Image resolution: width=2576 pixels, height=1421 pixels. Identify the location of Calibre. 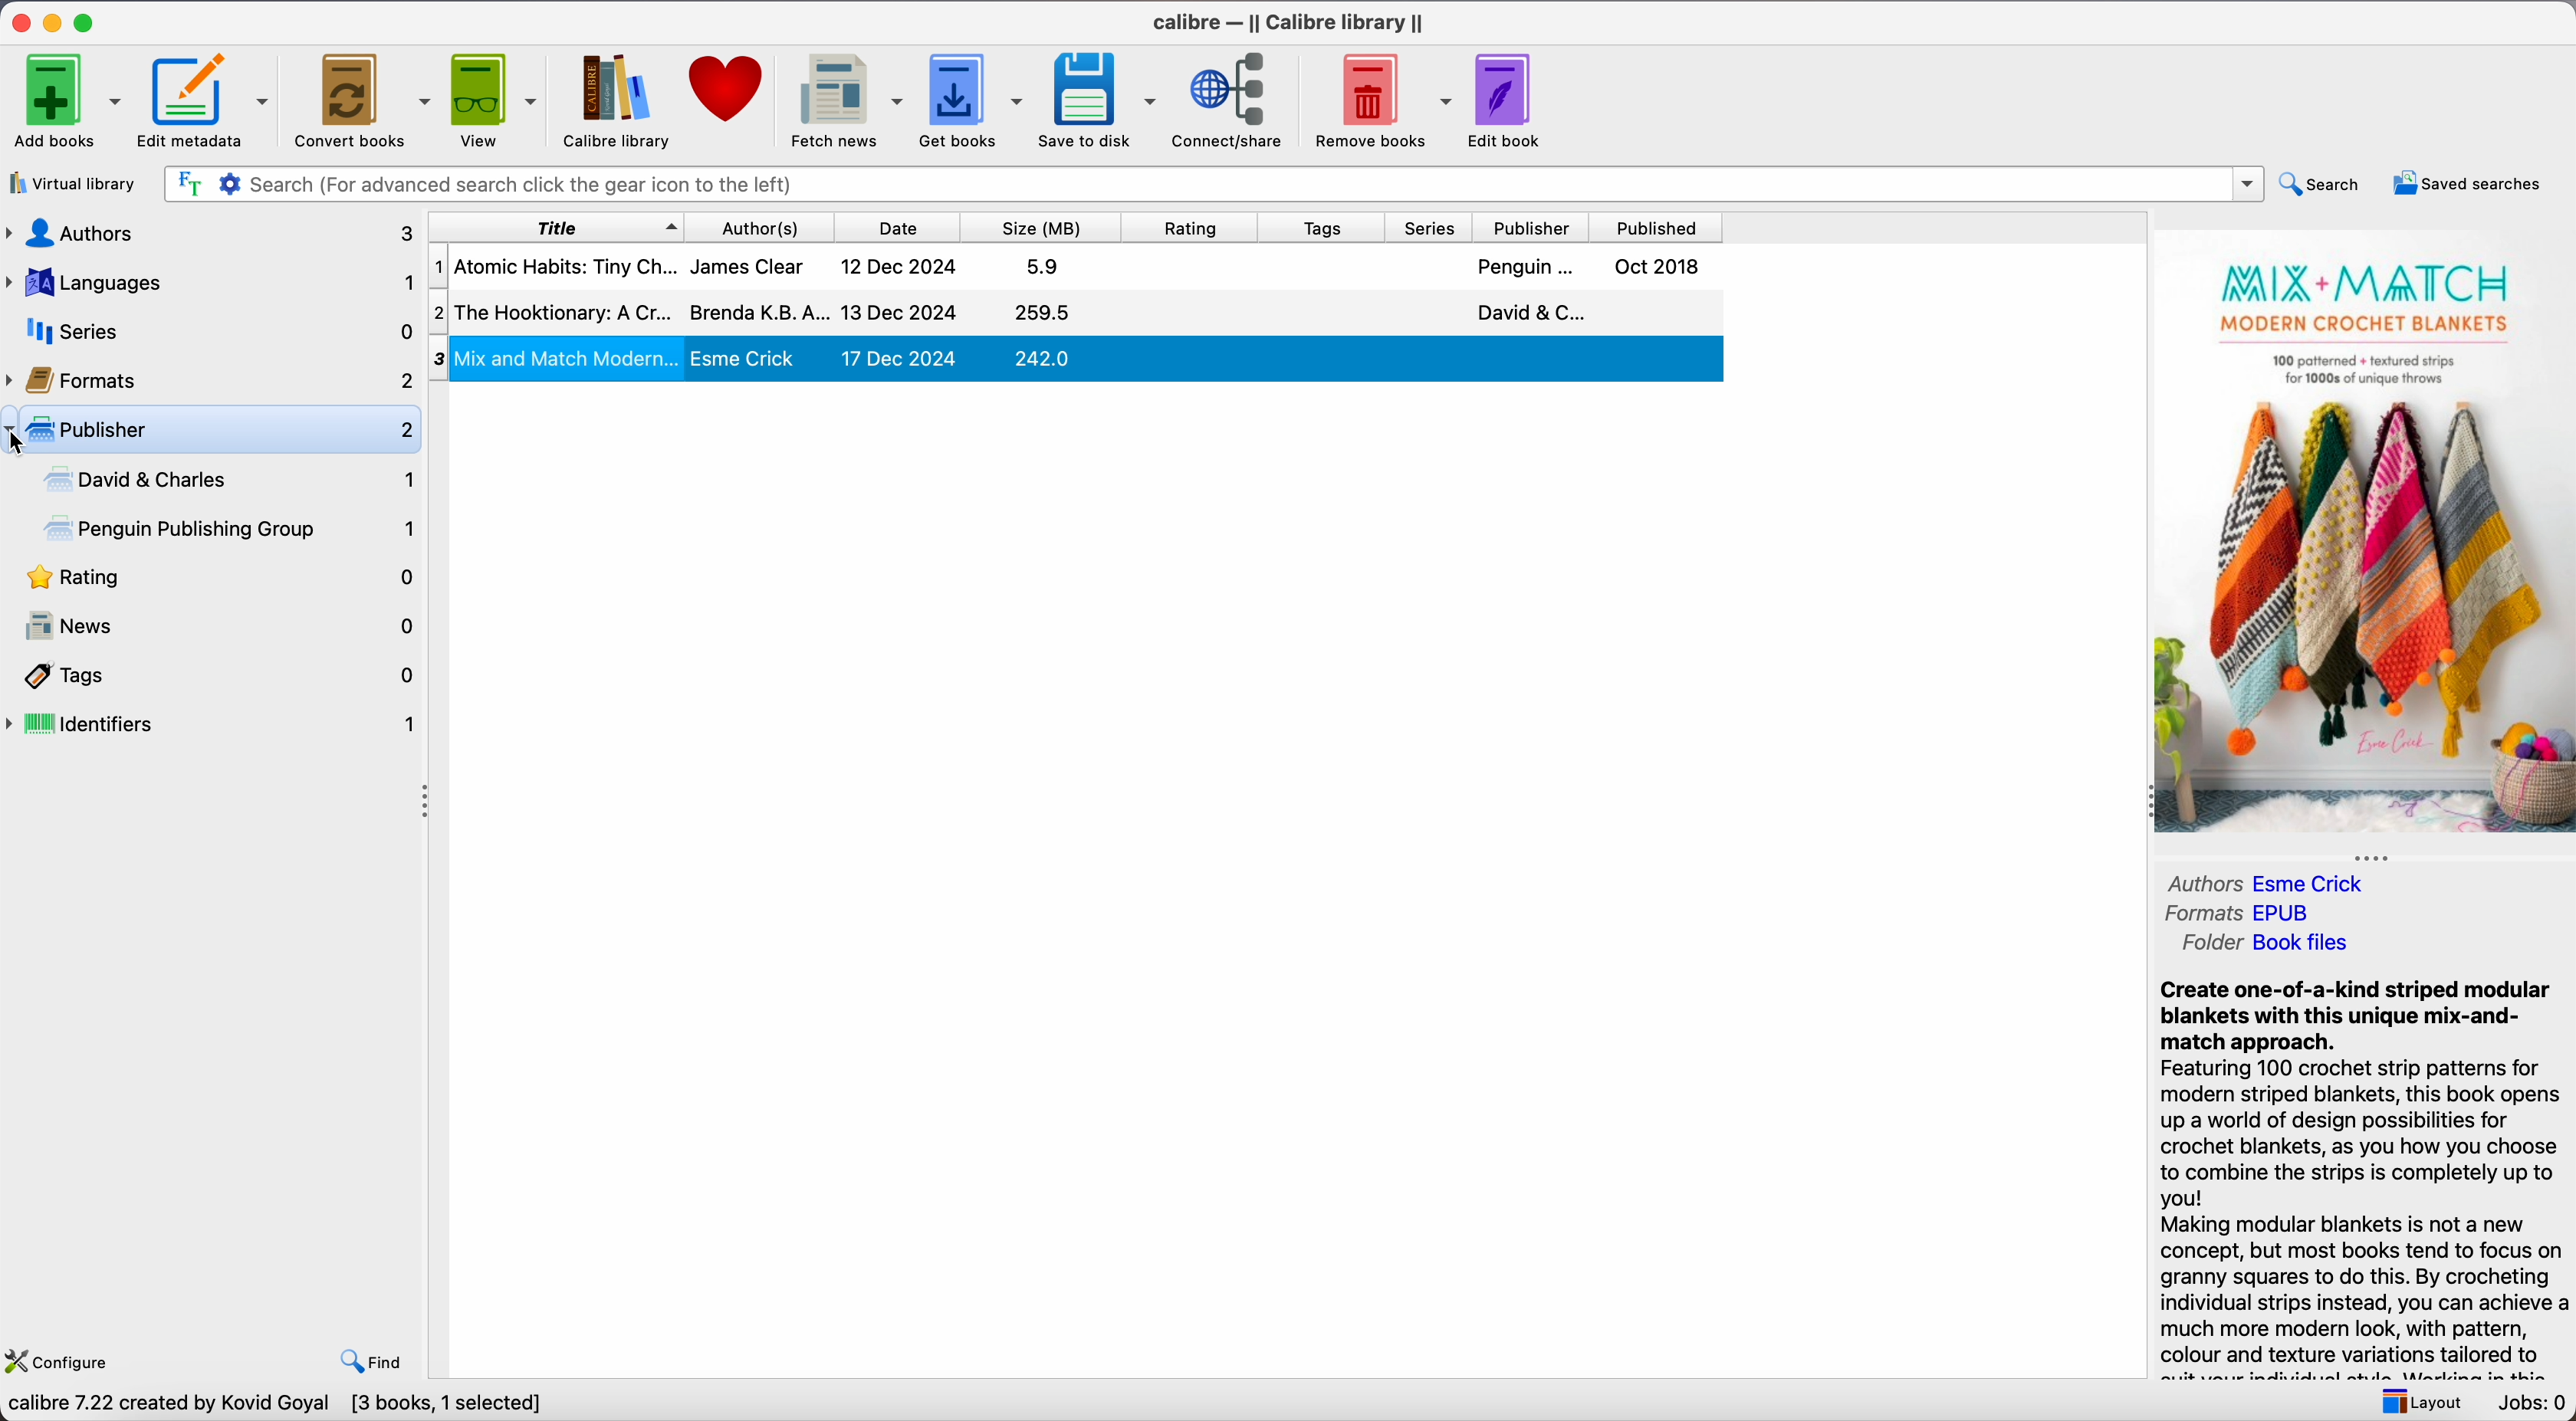
(1291, 22).